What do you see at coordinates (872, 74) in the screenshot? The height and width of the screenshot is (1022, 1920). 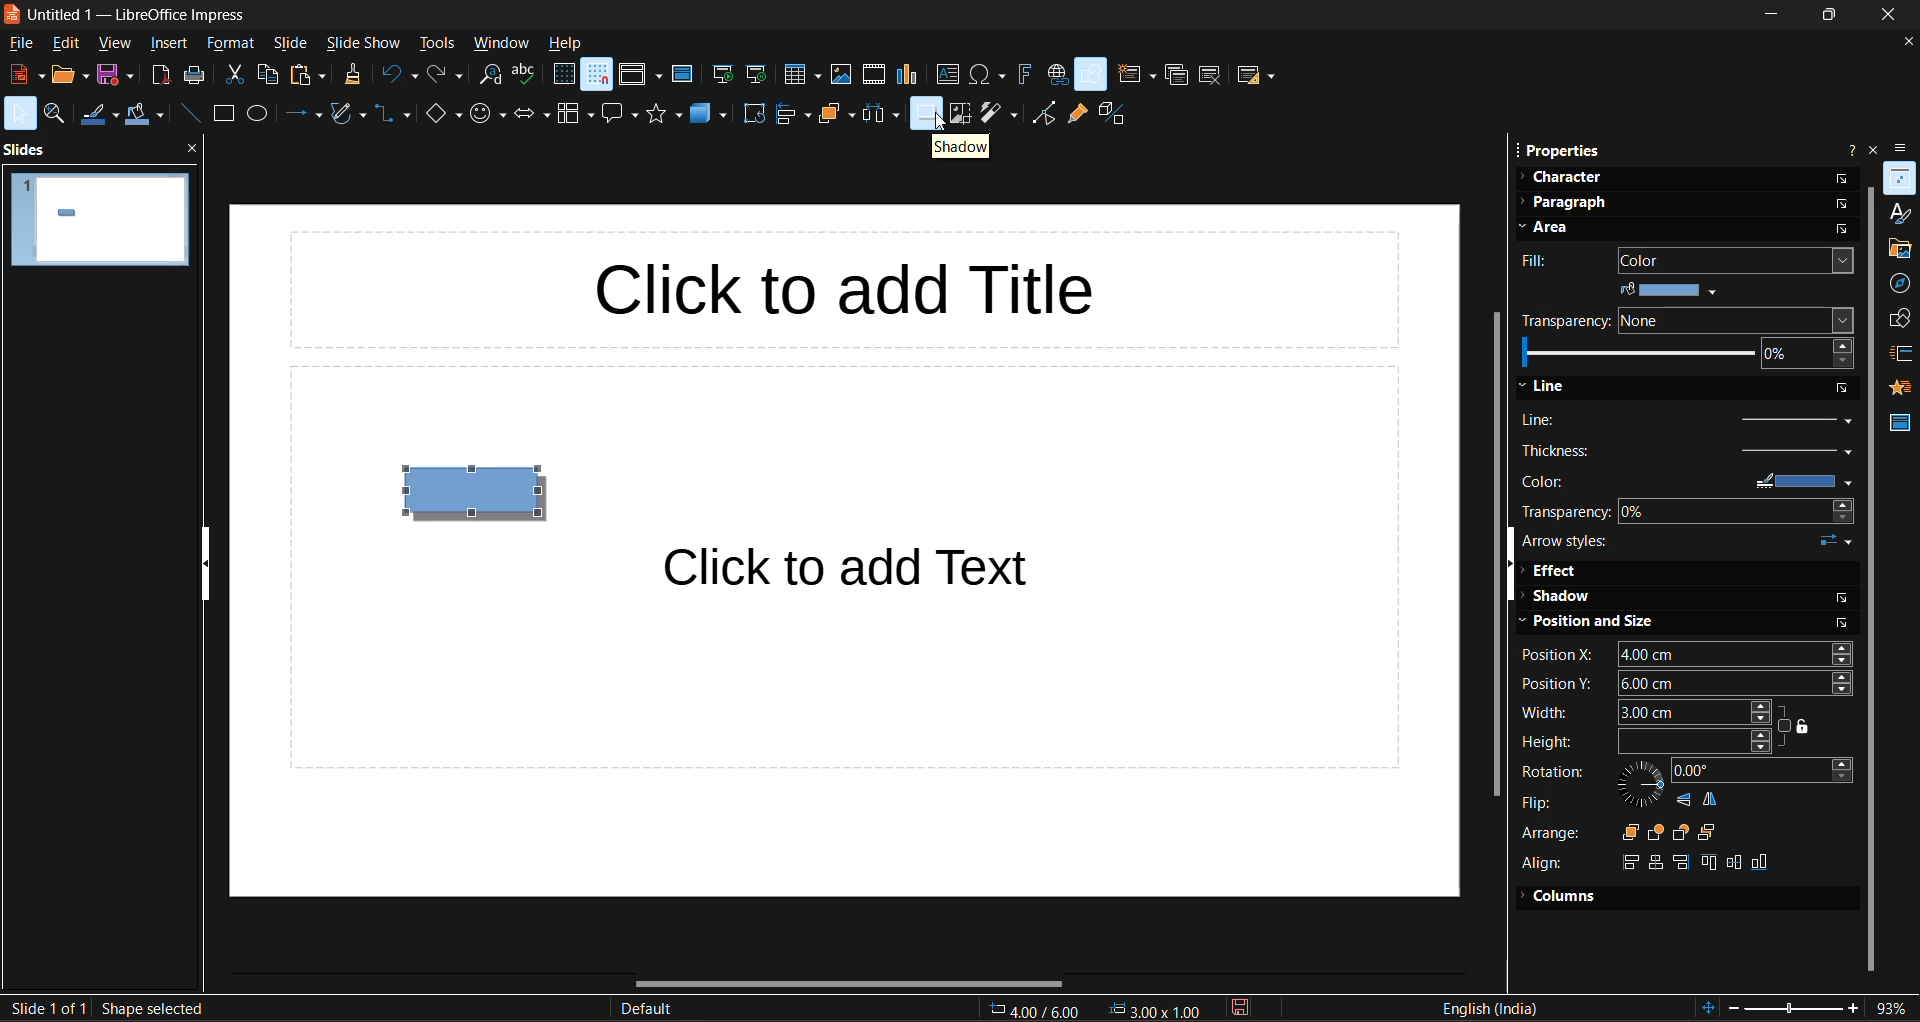 I see `insert audio or video` at bounding box center [872, 74].